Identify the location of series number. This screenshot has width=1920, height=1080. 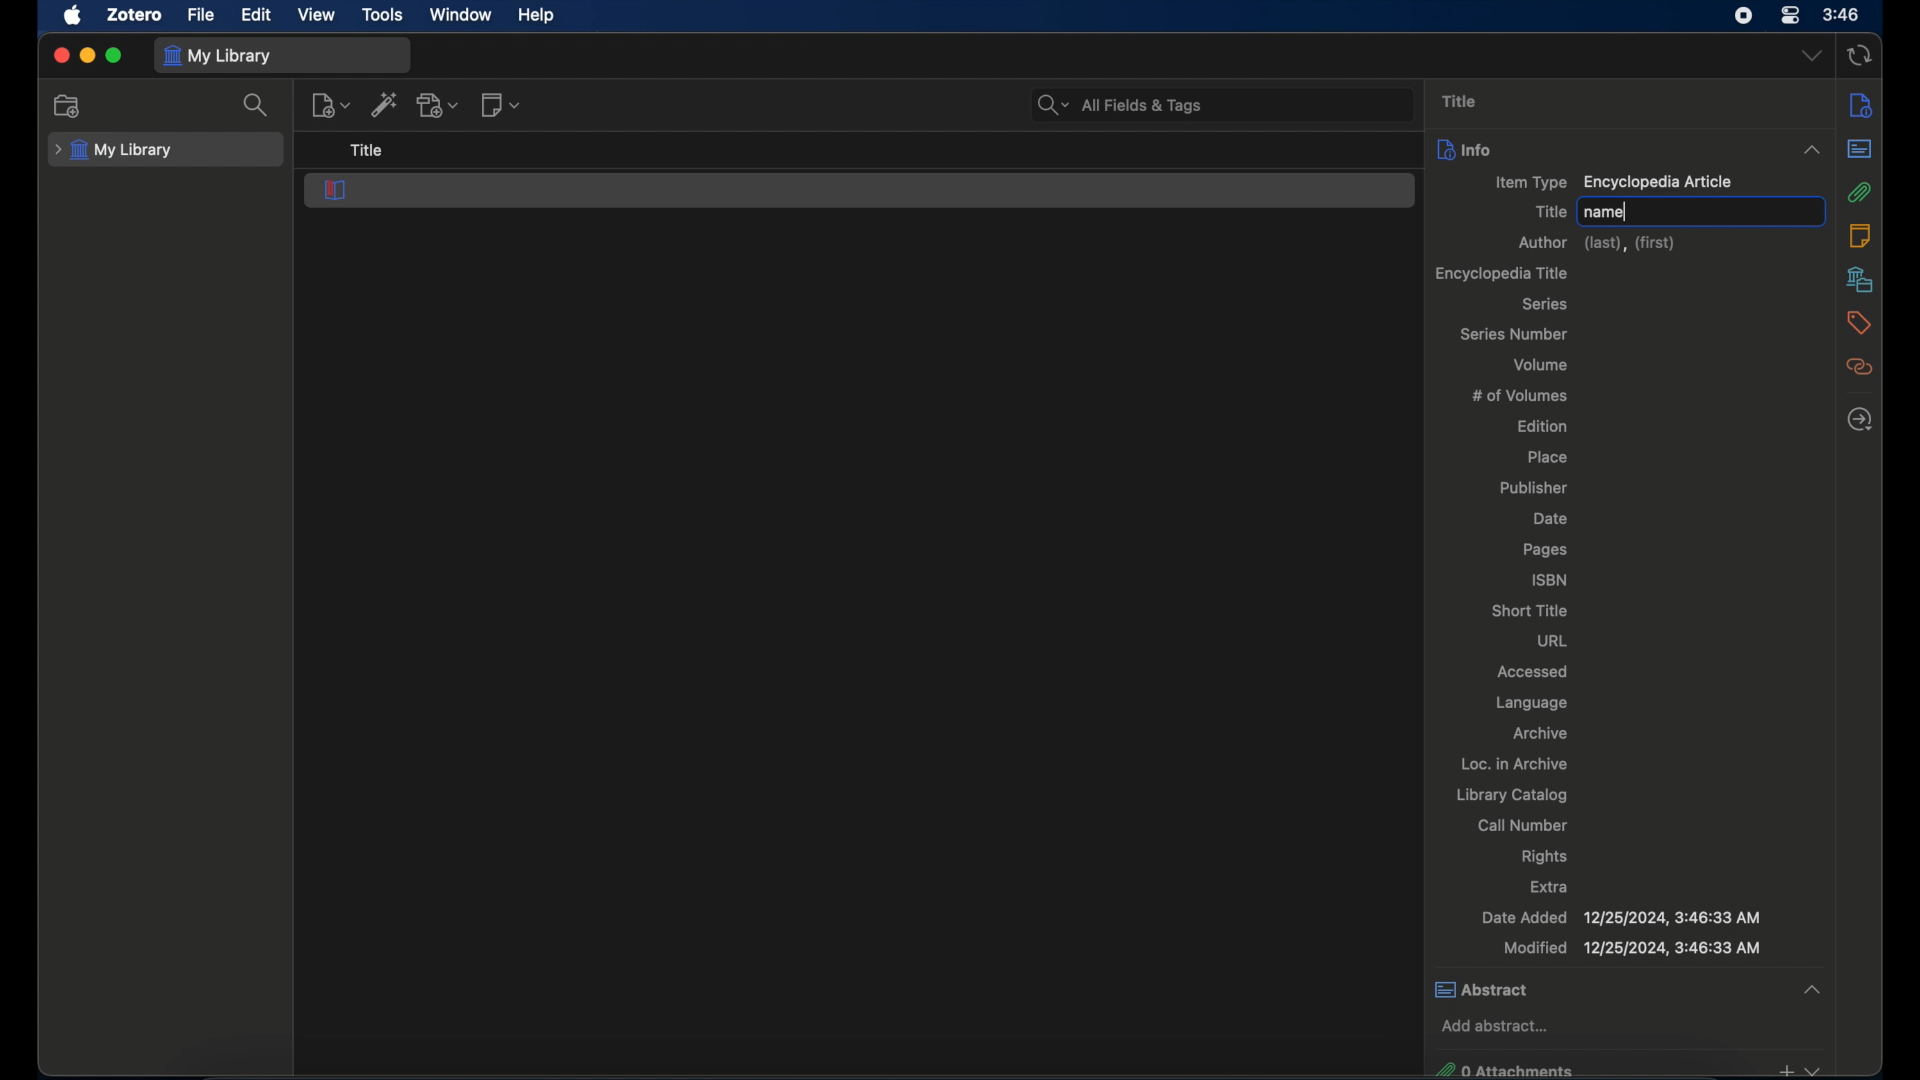
(1516, 334).